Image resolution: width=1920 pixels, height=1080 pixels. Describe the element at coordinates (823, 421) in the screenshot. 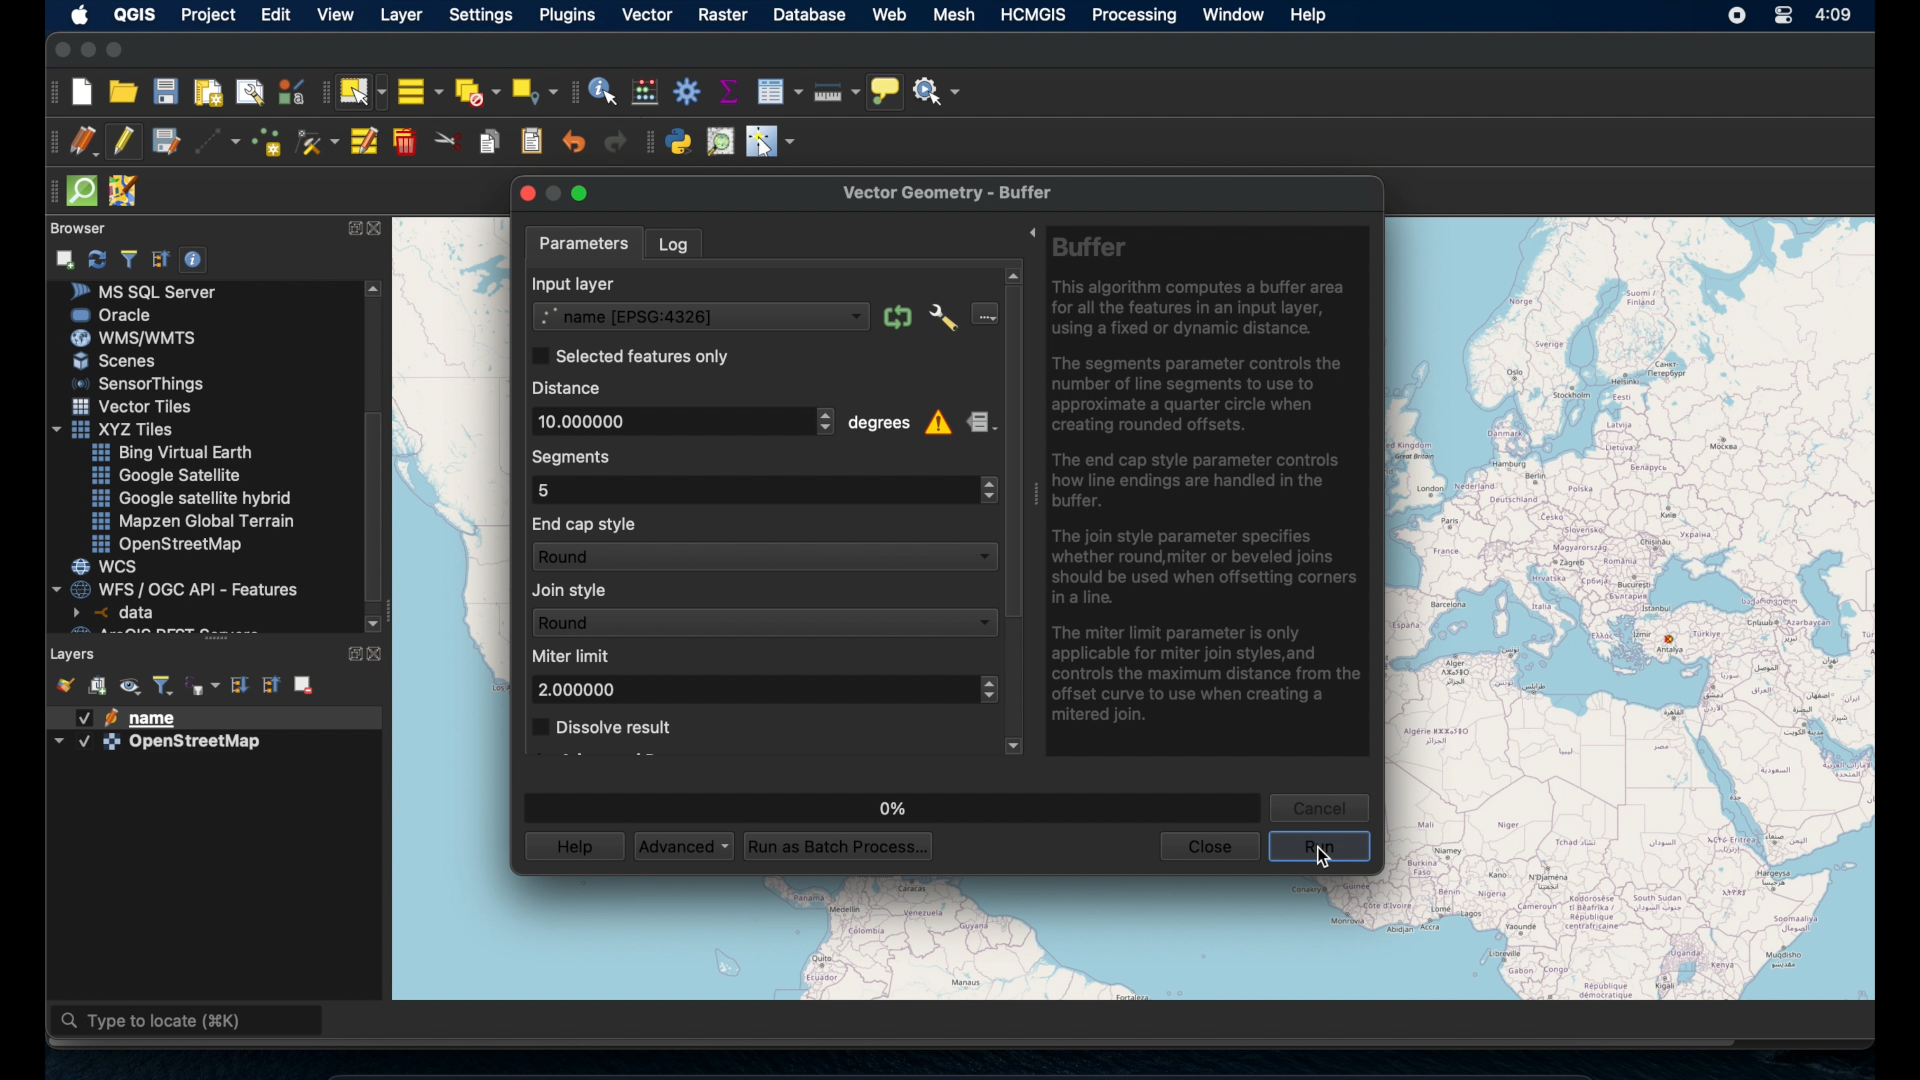

I see `stepper buttons` at that location.